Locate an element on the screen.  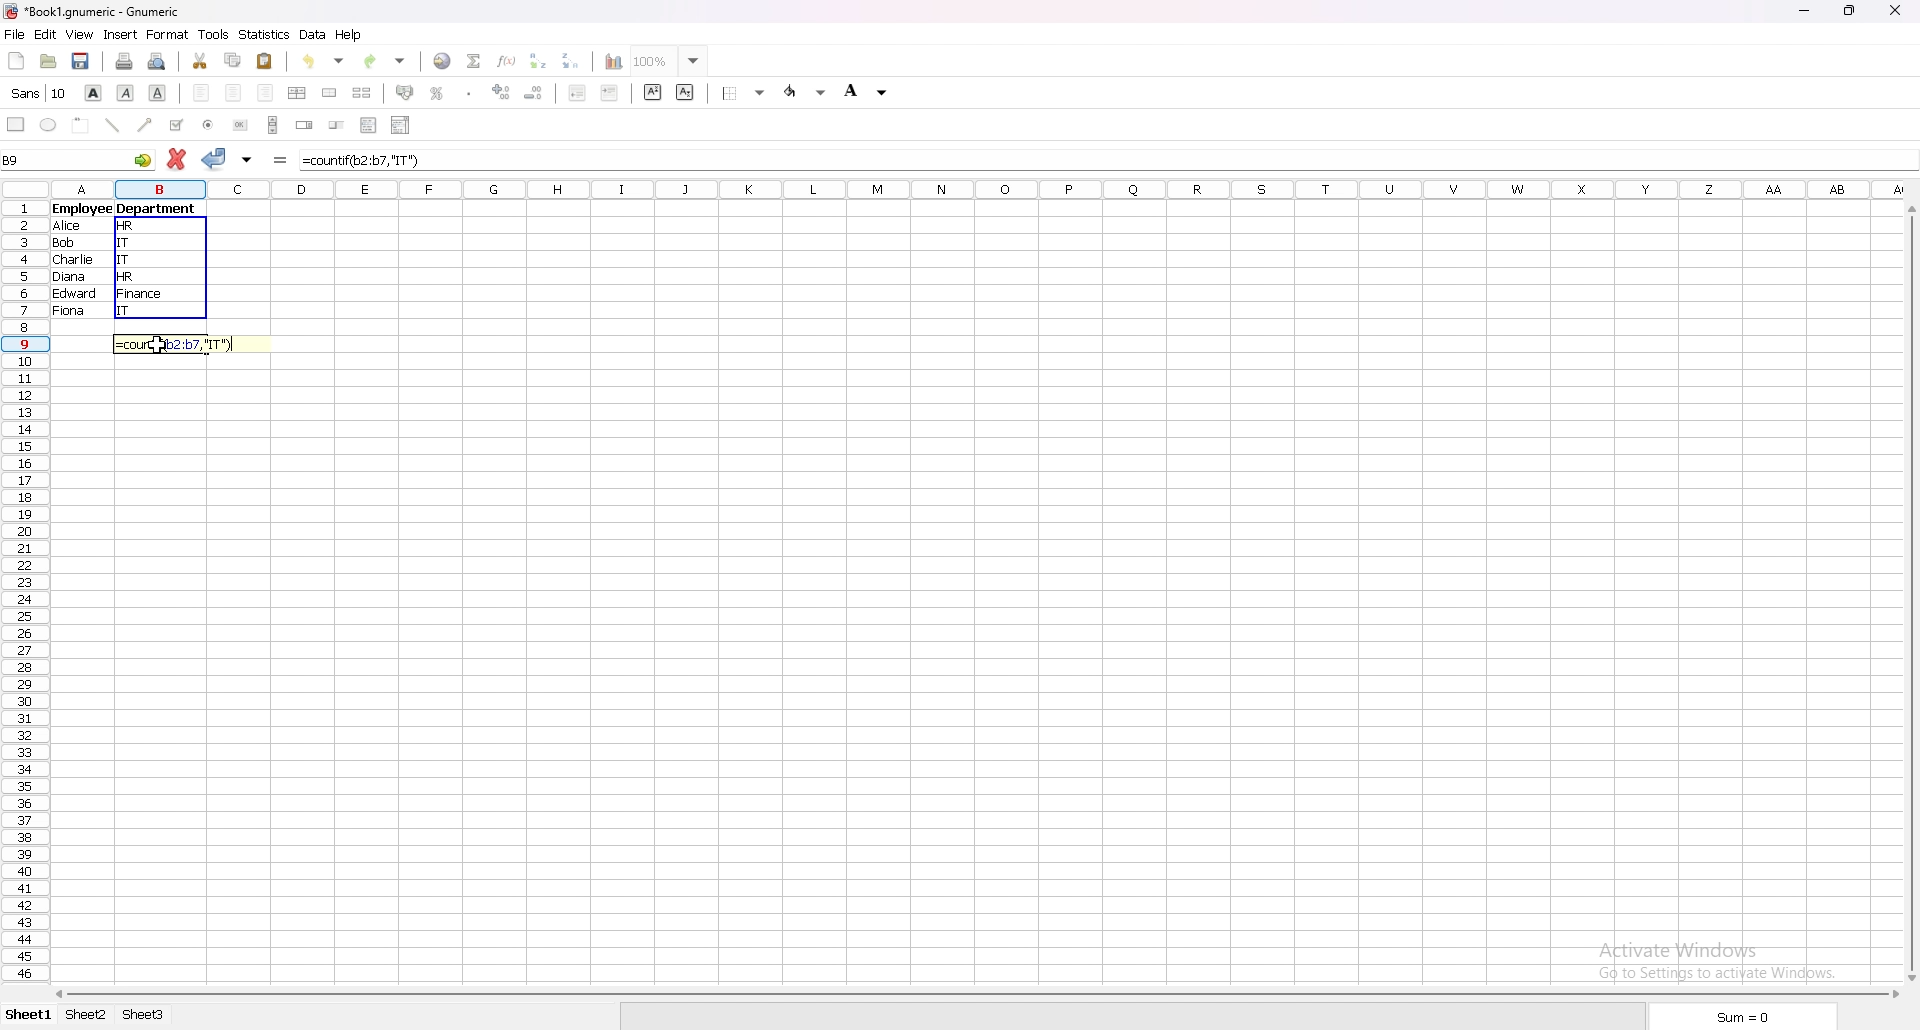
sort descending is located at coordinates (571, 61).